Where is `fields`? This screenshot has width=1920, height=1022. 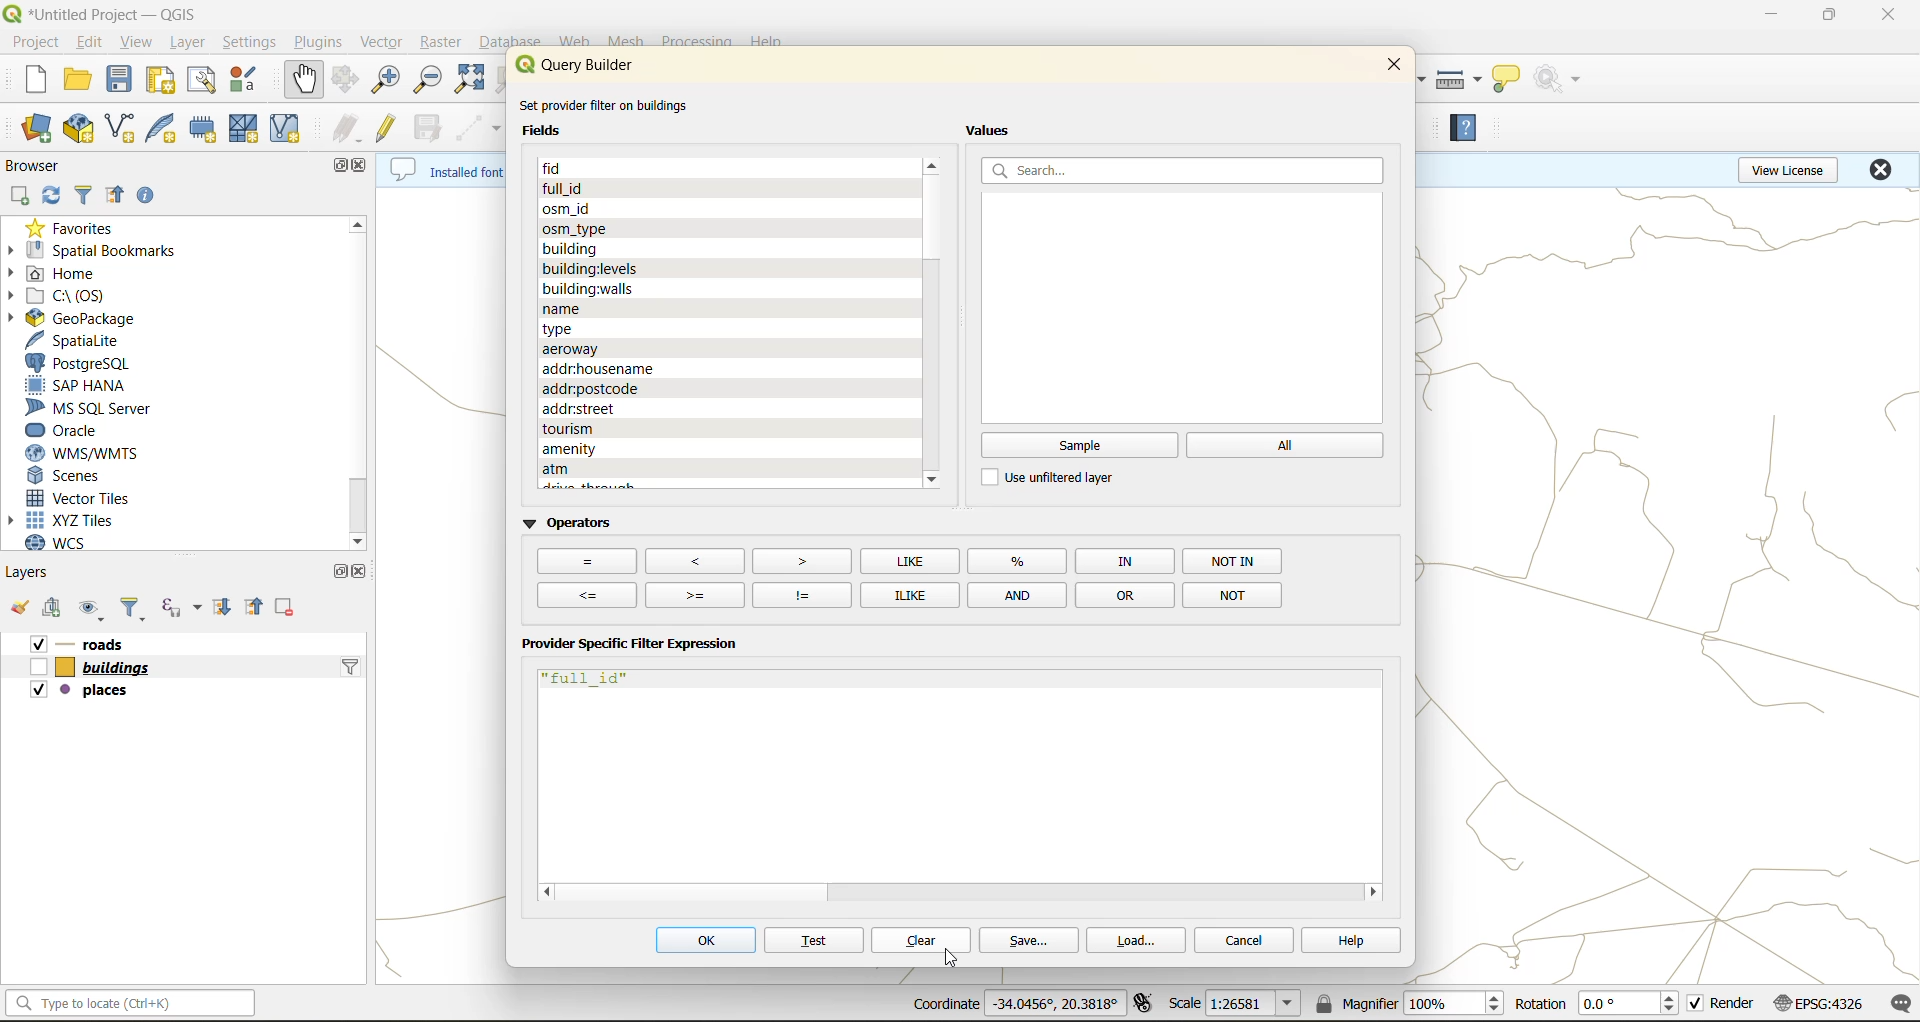
fields is located at coordinates (575, 247).